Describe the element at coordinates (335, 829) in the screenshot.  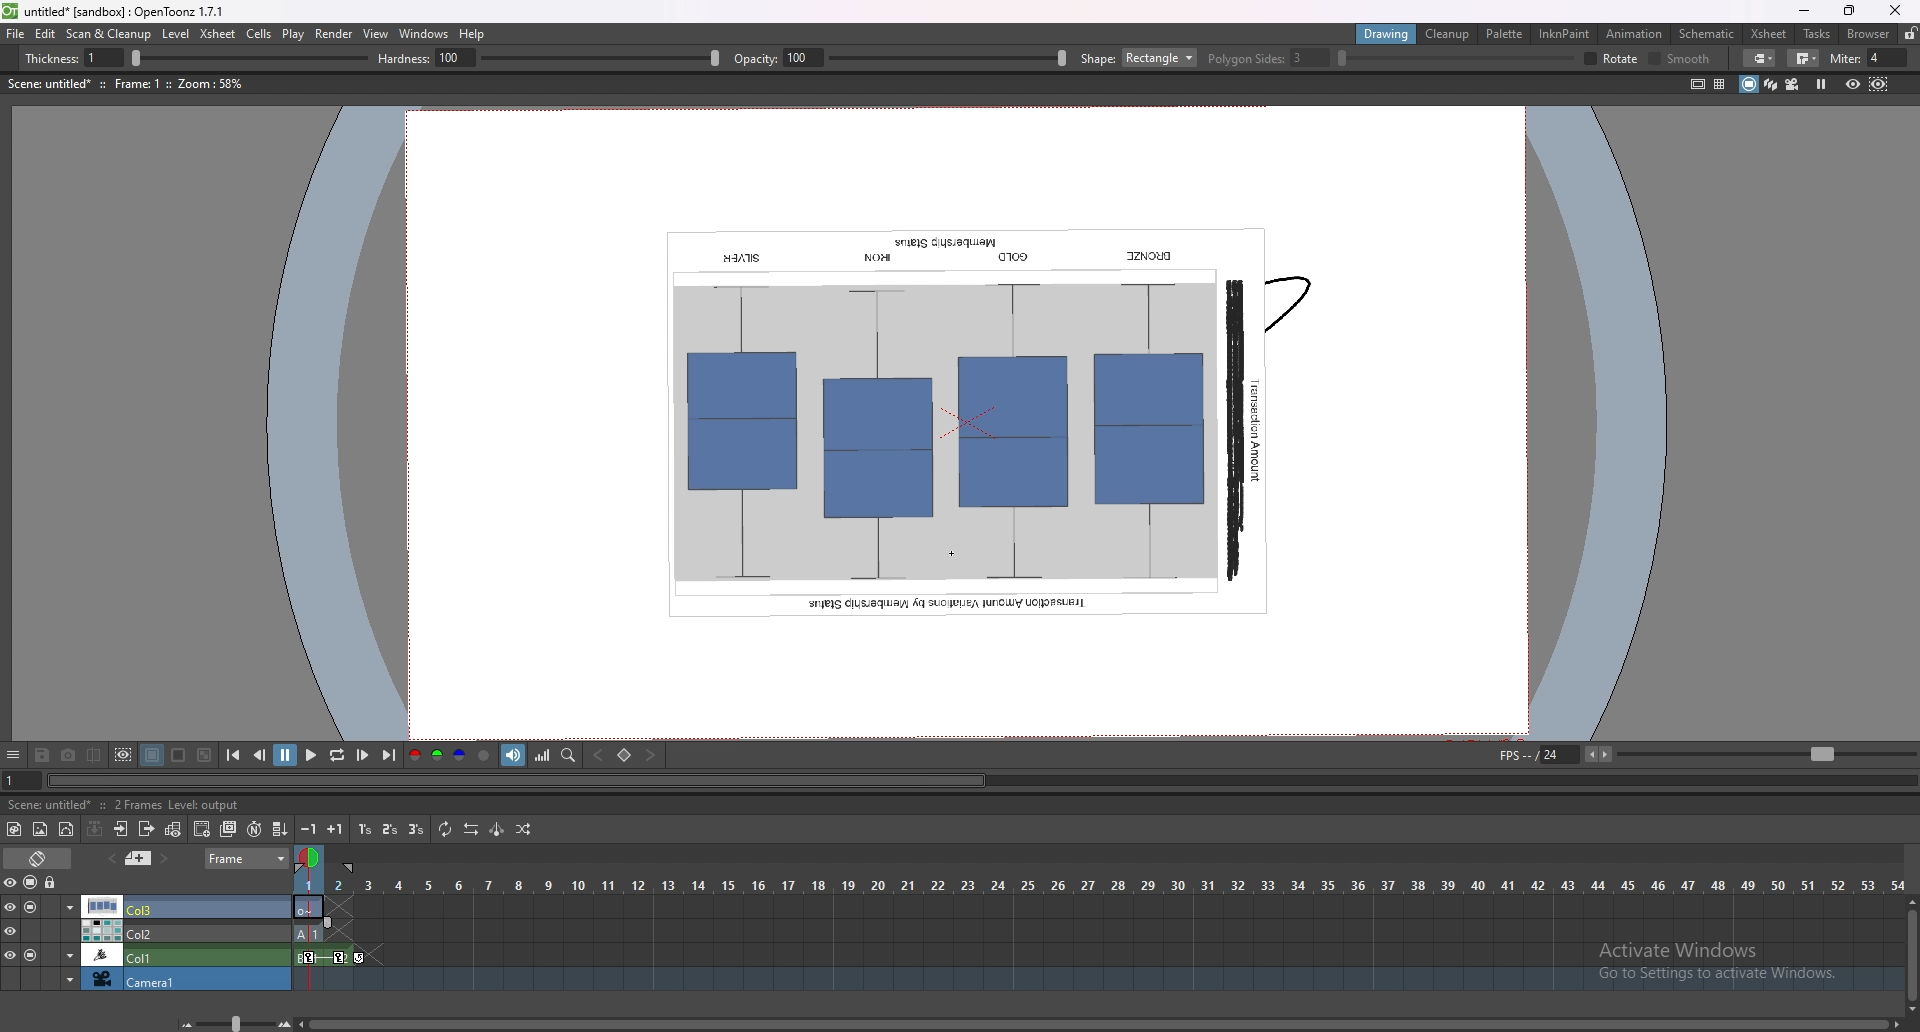
I see `increase step` at that location.